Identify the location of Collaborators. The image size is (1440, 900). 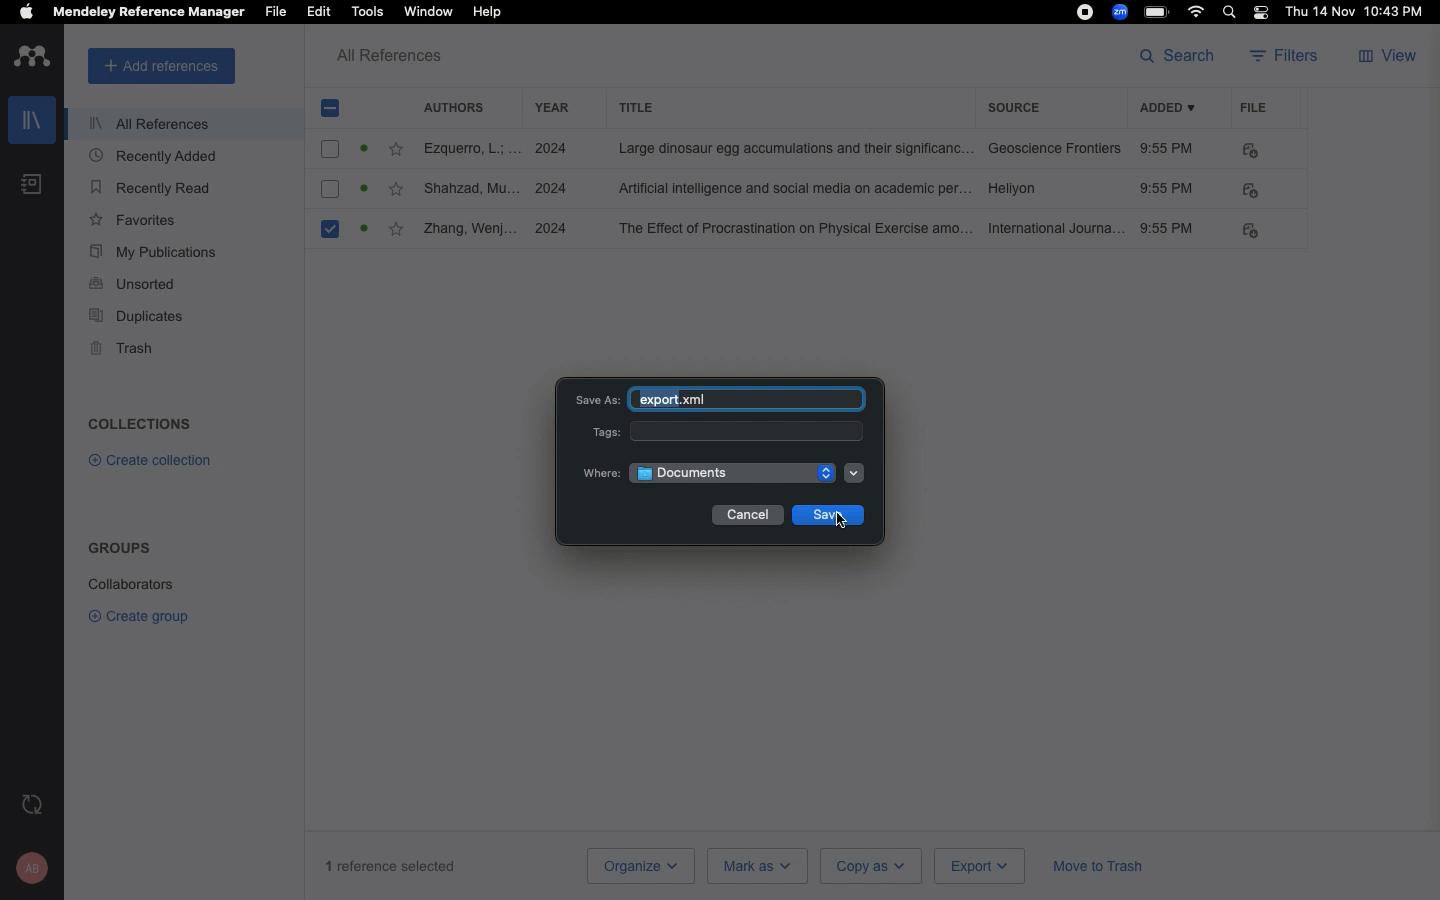
(130, 584).